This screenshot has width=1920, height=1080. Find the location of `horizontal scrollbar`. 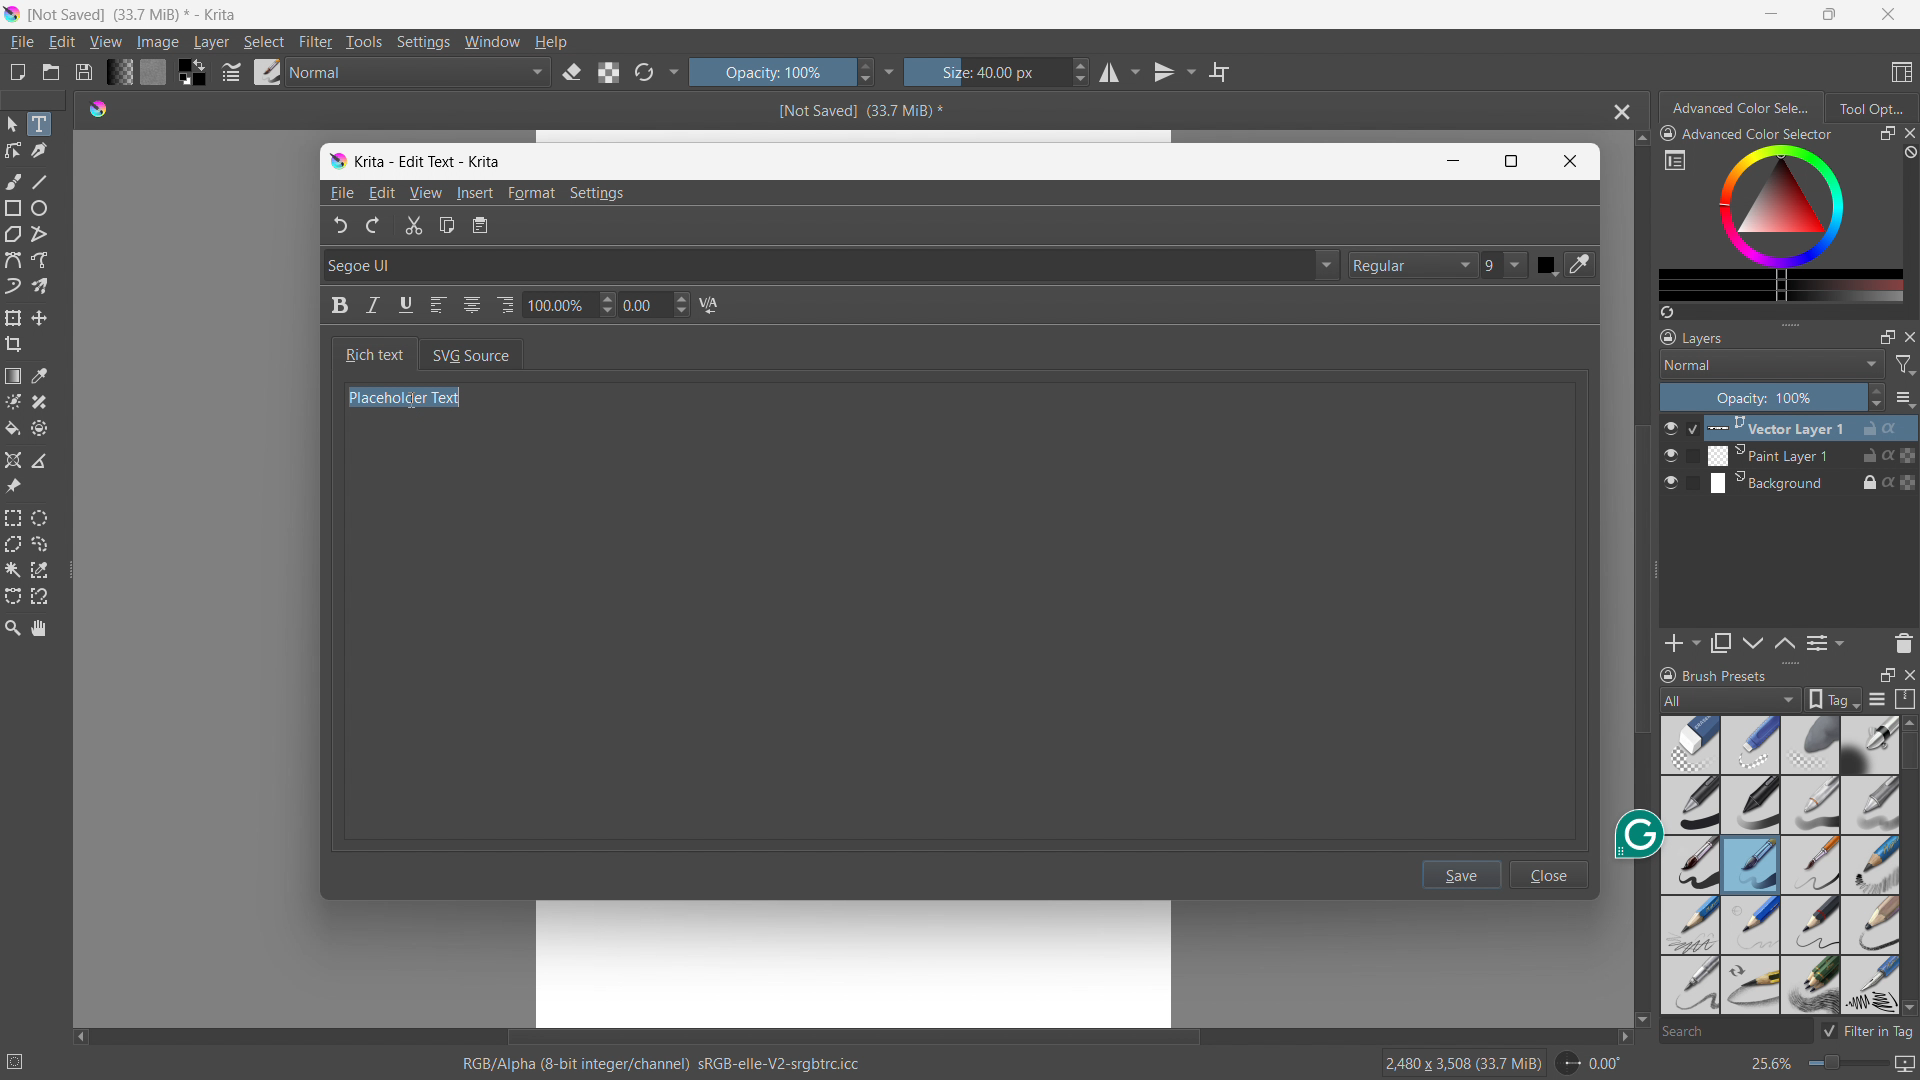

horizontal scrollbar is located at coordinates (852, 1034).